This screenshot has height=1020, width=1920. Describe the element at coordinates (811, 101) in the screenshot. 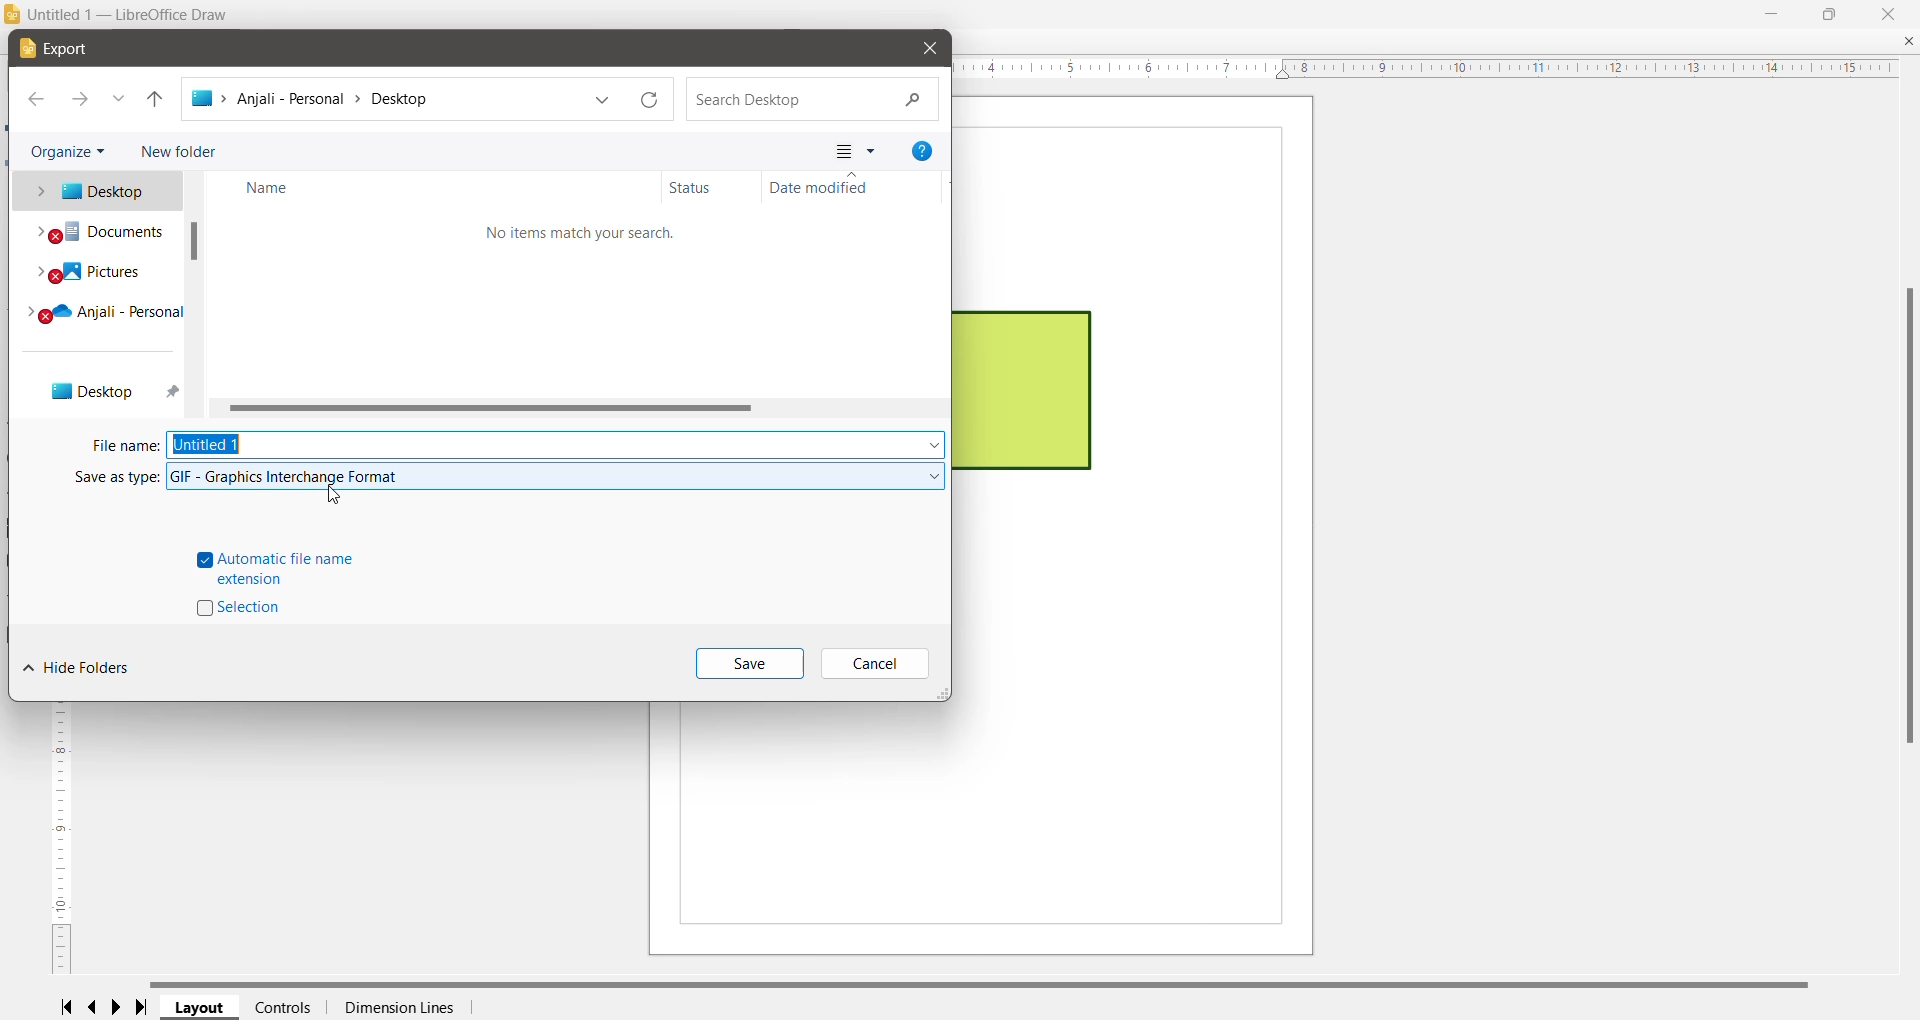

I see `Search Current Location` at that location.